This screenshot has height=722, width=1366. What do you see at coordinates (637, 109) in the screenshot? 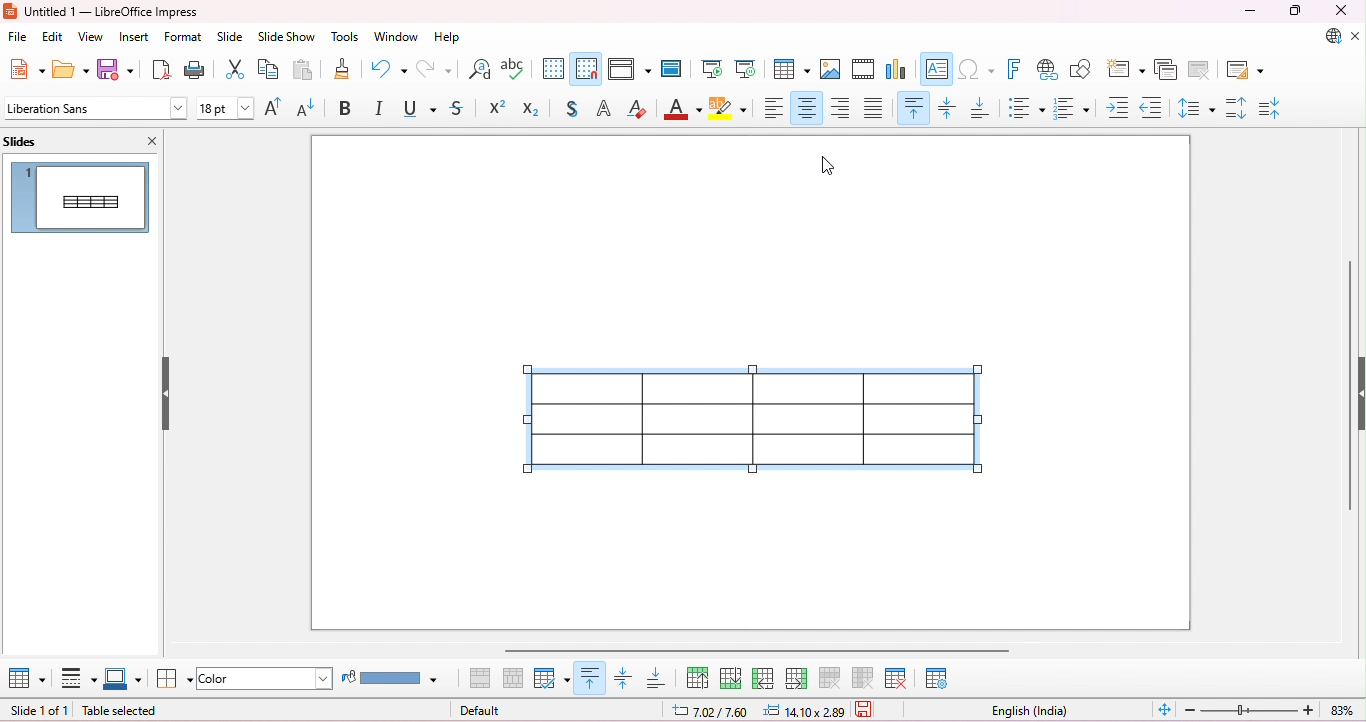
I see `clear direct formatting` at bounding box center [637, 109].